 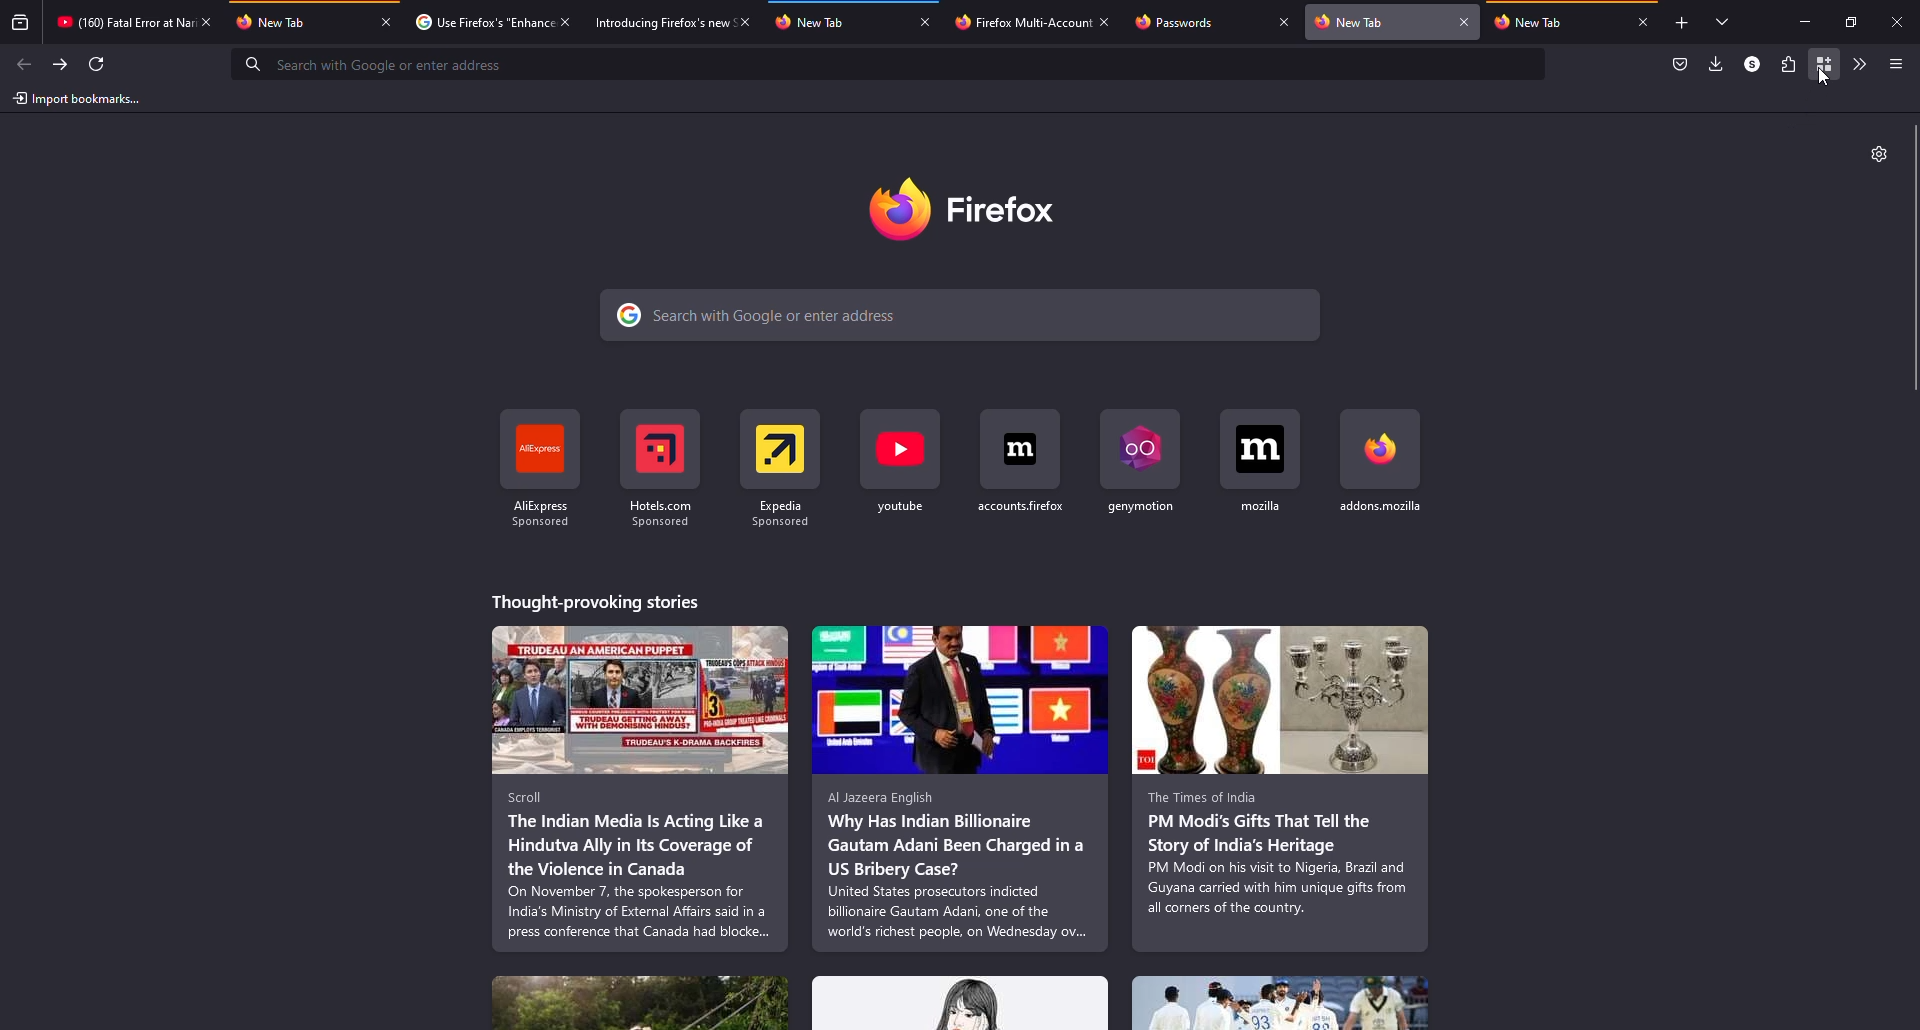 What do you see at coordinates (479, 21) in the screenshot?
I see `tab` at bounding box center [479, 21].